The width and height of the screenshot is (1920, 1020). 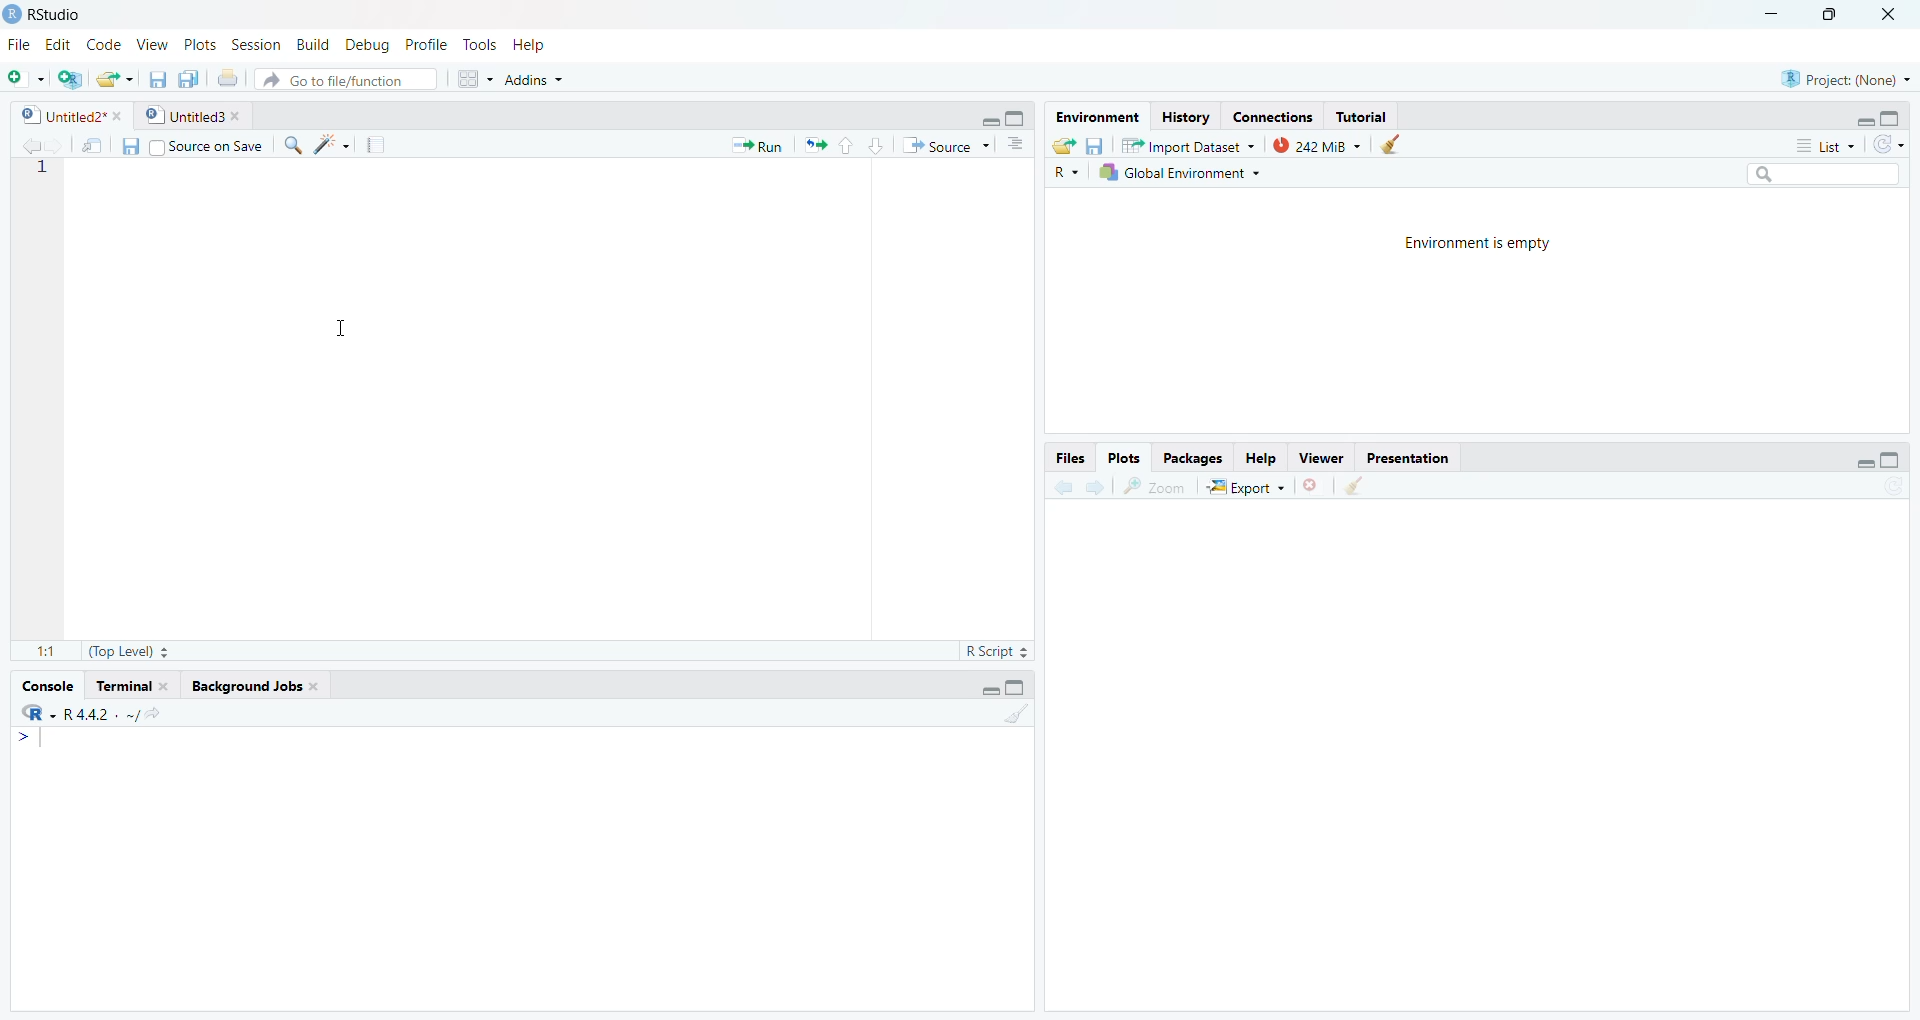 I want to click on Maximize, so click(x=1894, y=119).